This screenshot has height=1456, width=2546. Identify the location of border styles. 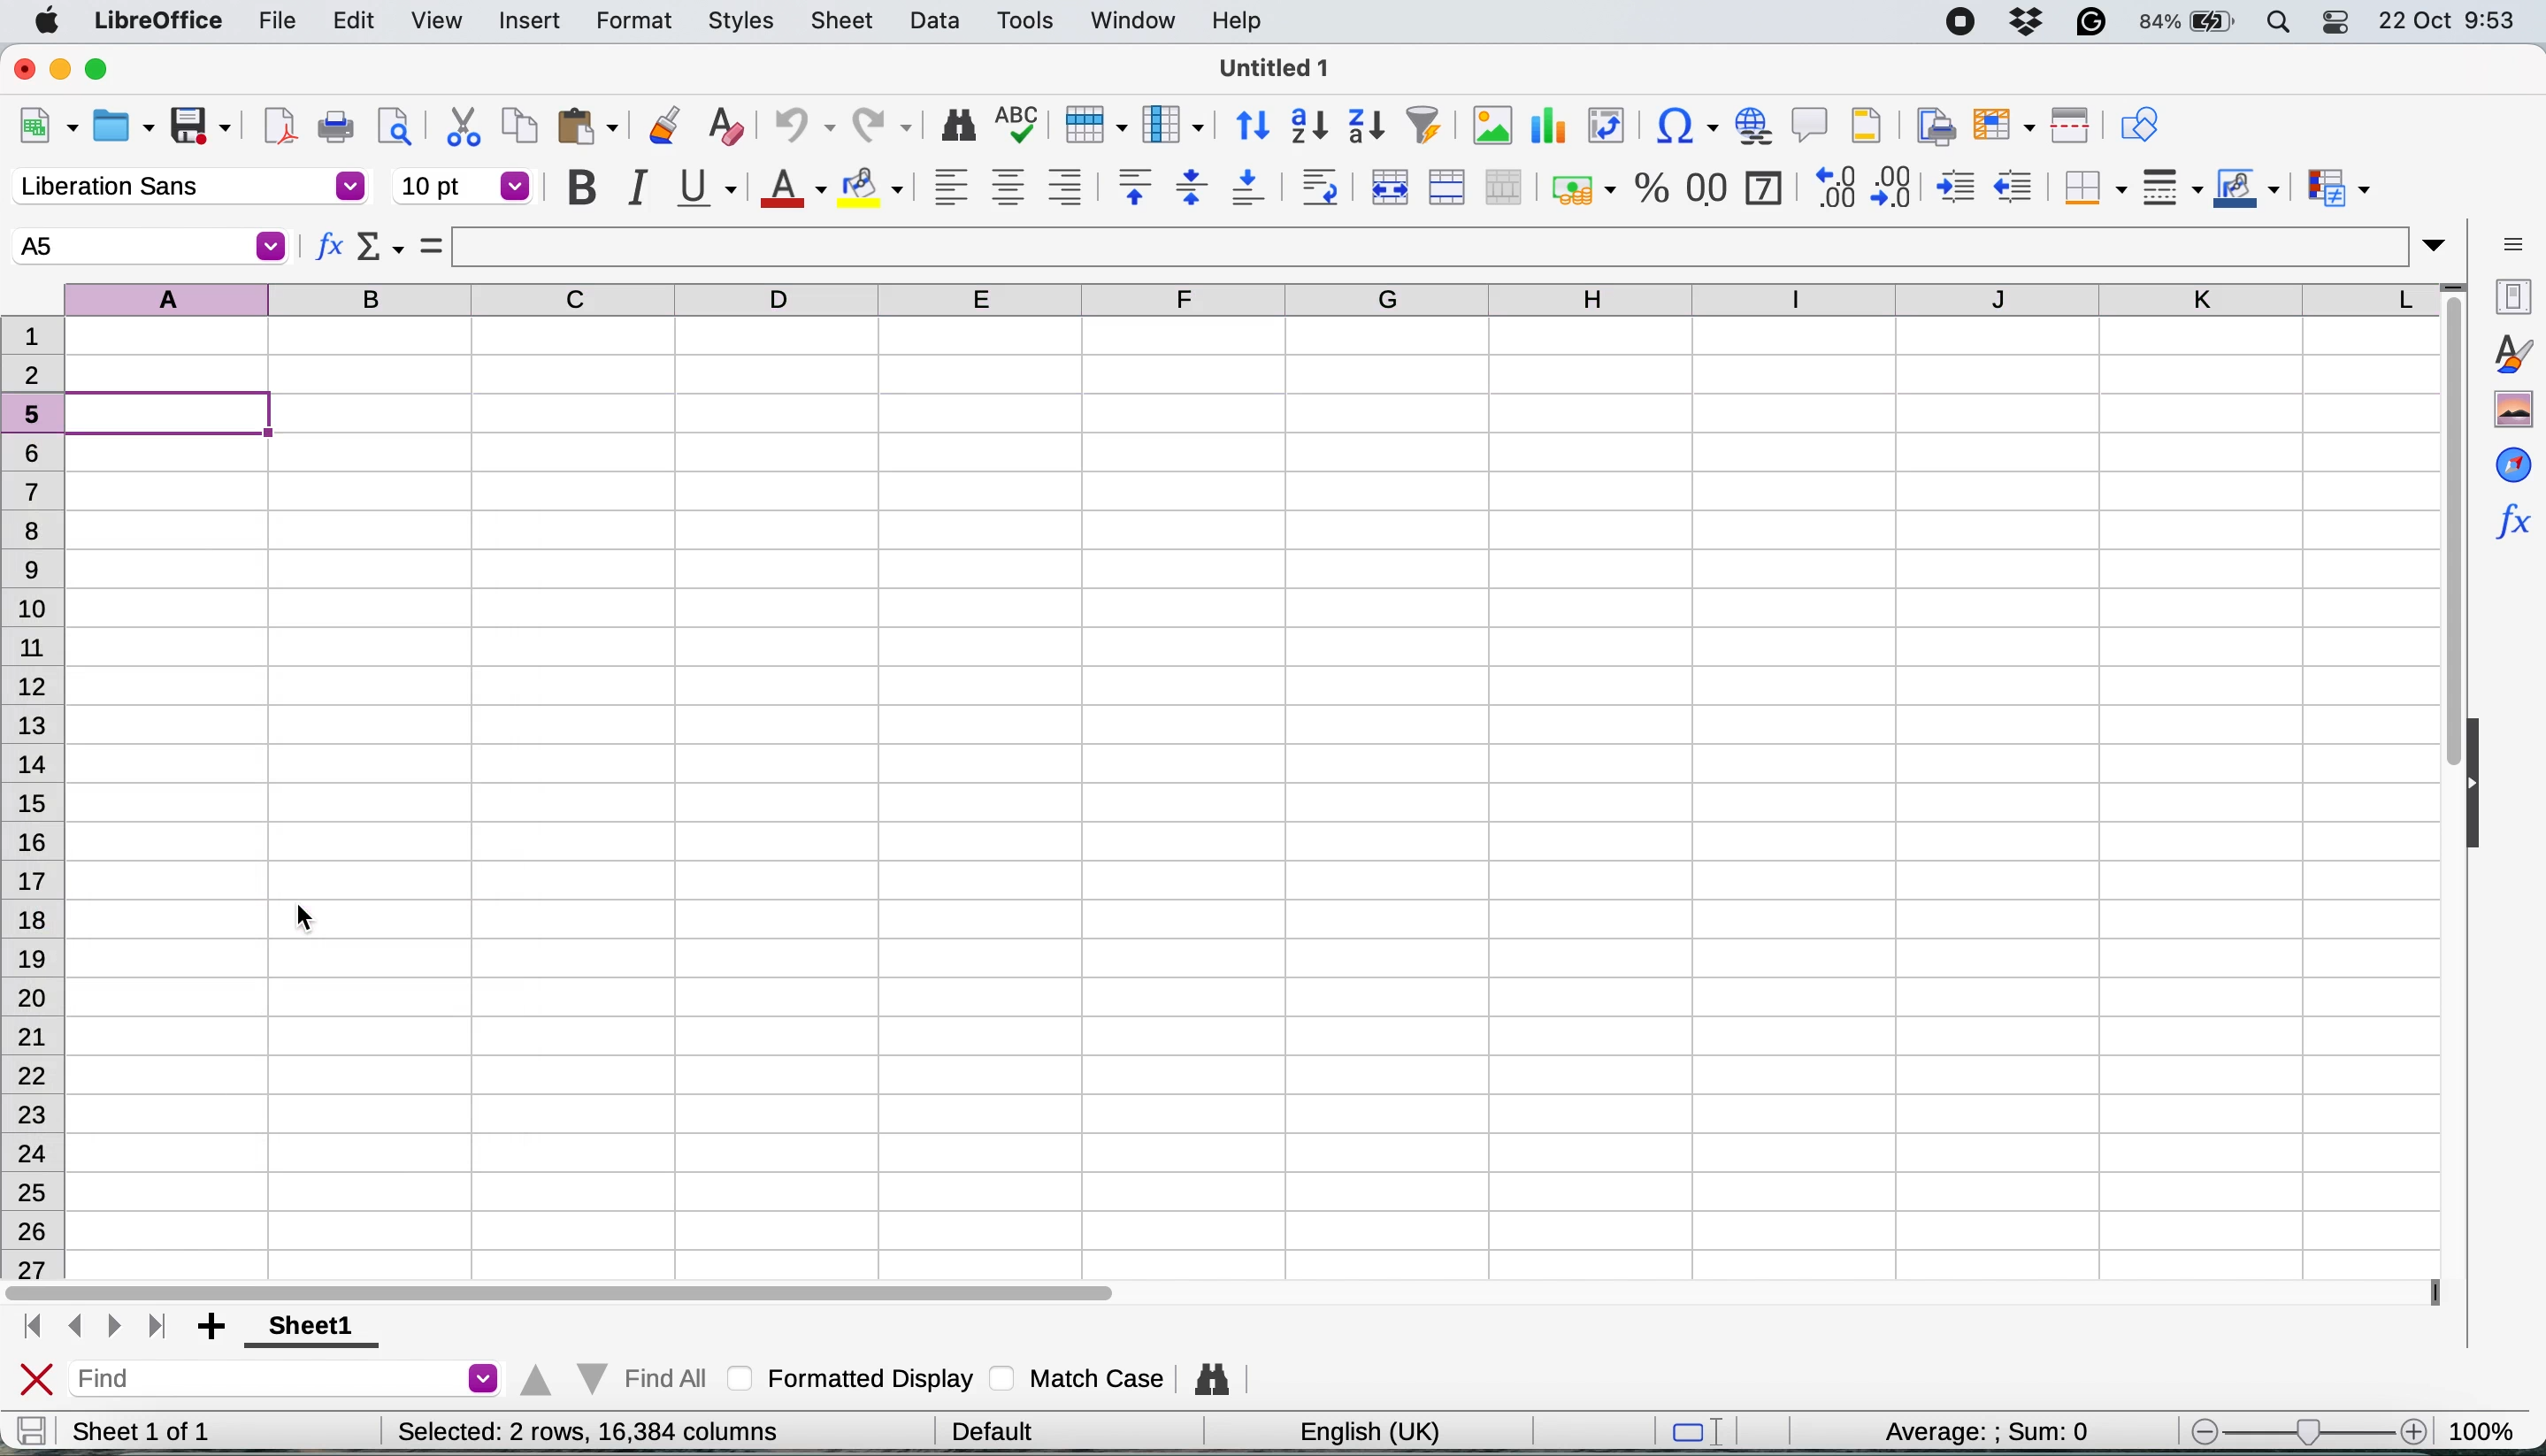
(2171, 187).